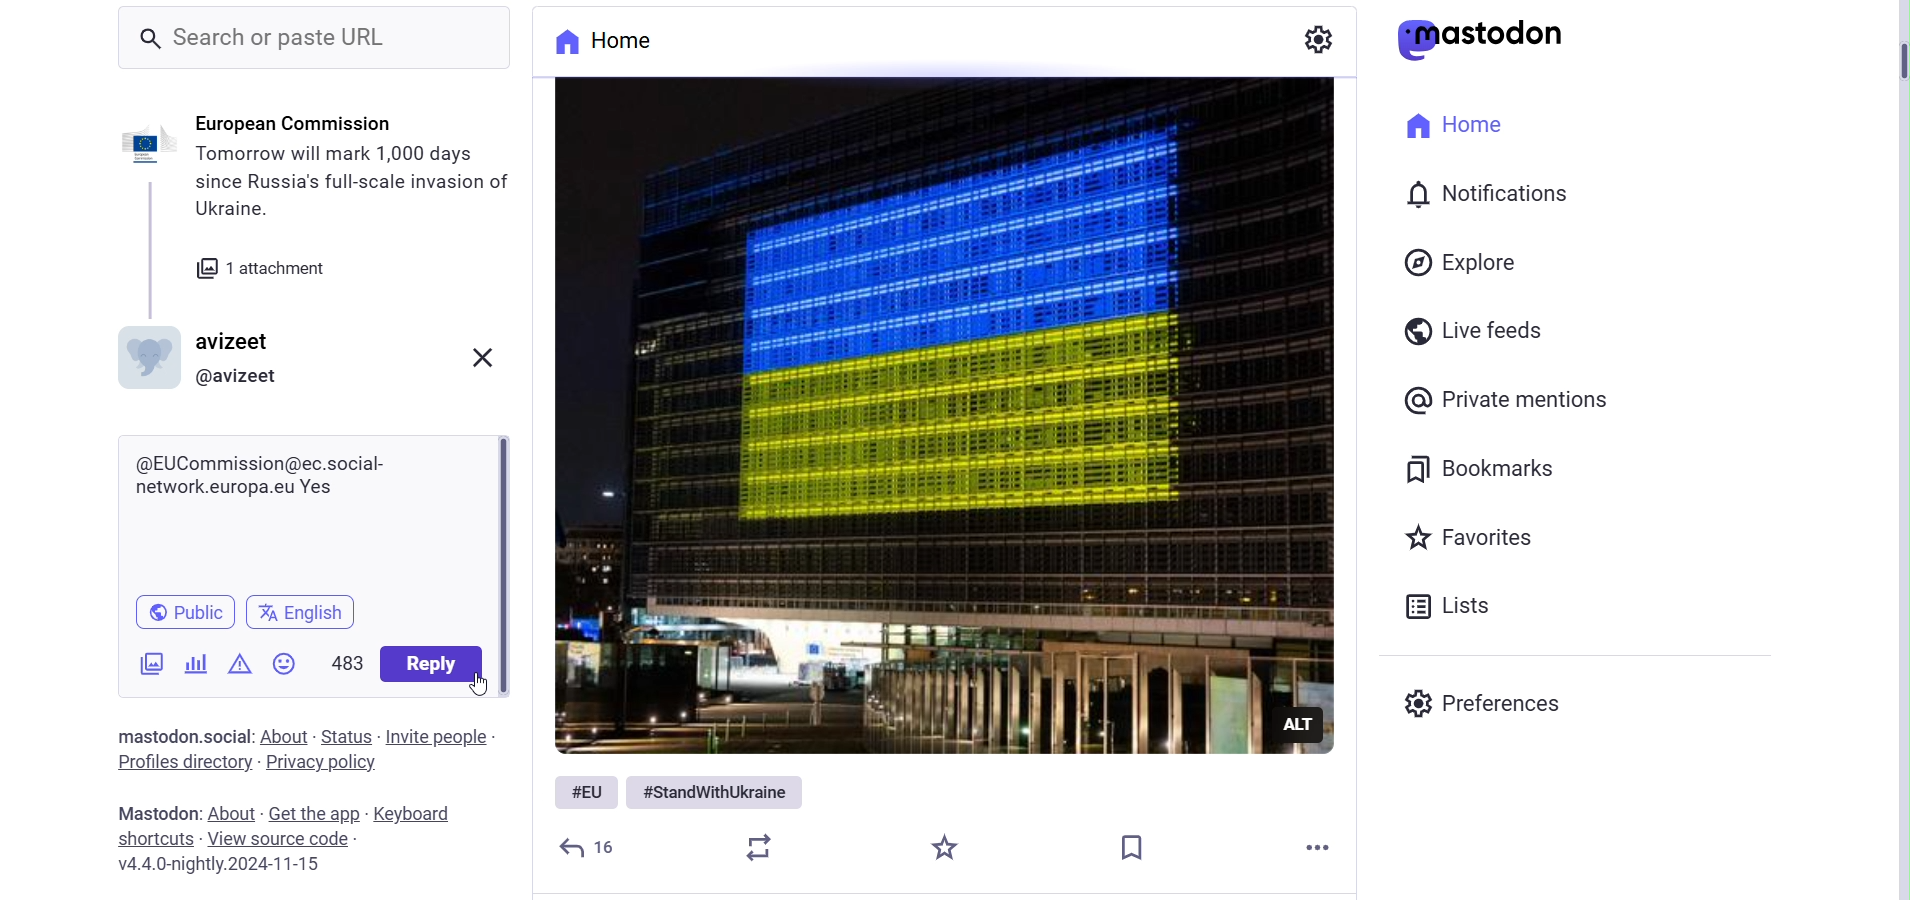 Image resolution: width=1910 pixels, height=900 pixels. Describe the element at coordinates (208, 357) in the screenshot. I see `Profile` at that location.